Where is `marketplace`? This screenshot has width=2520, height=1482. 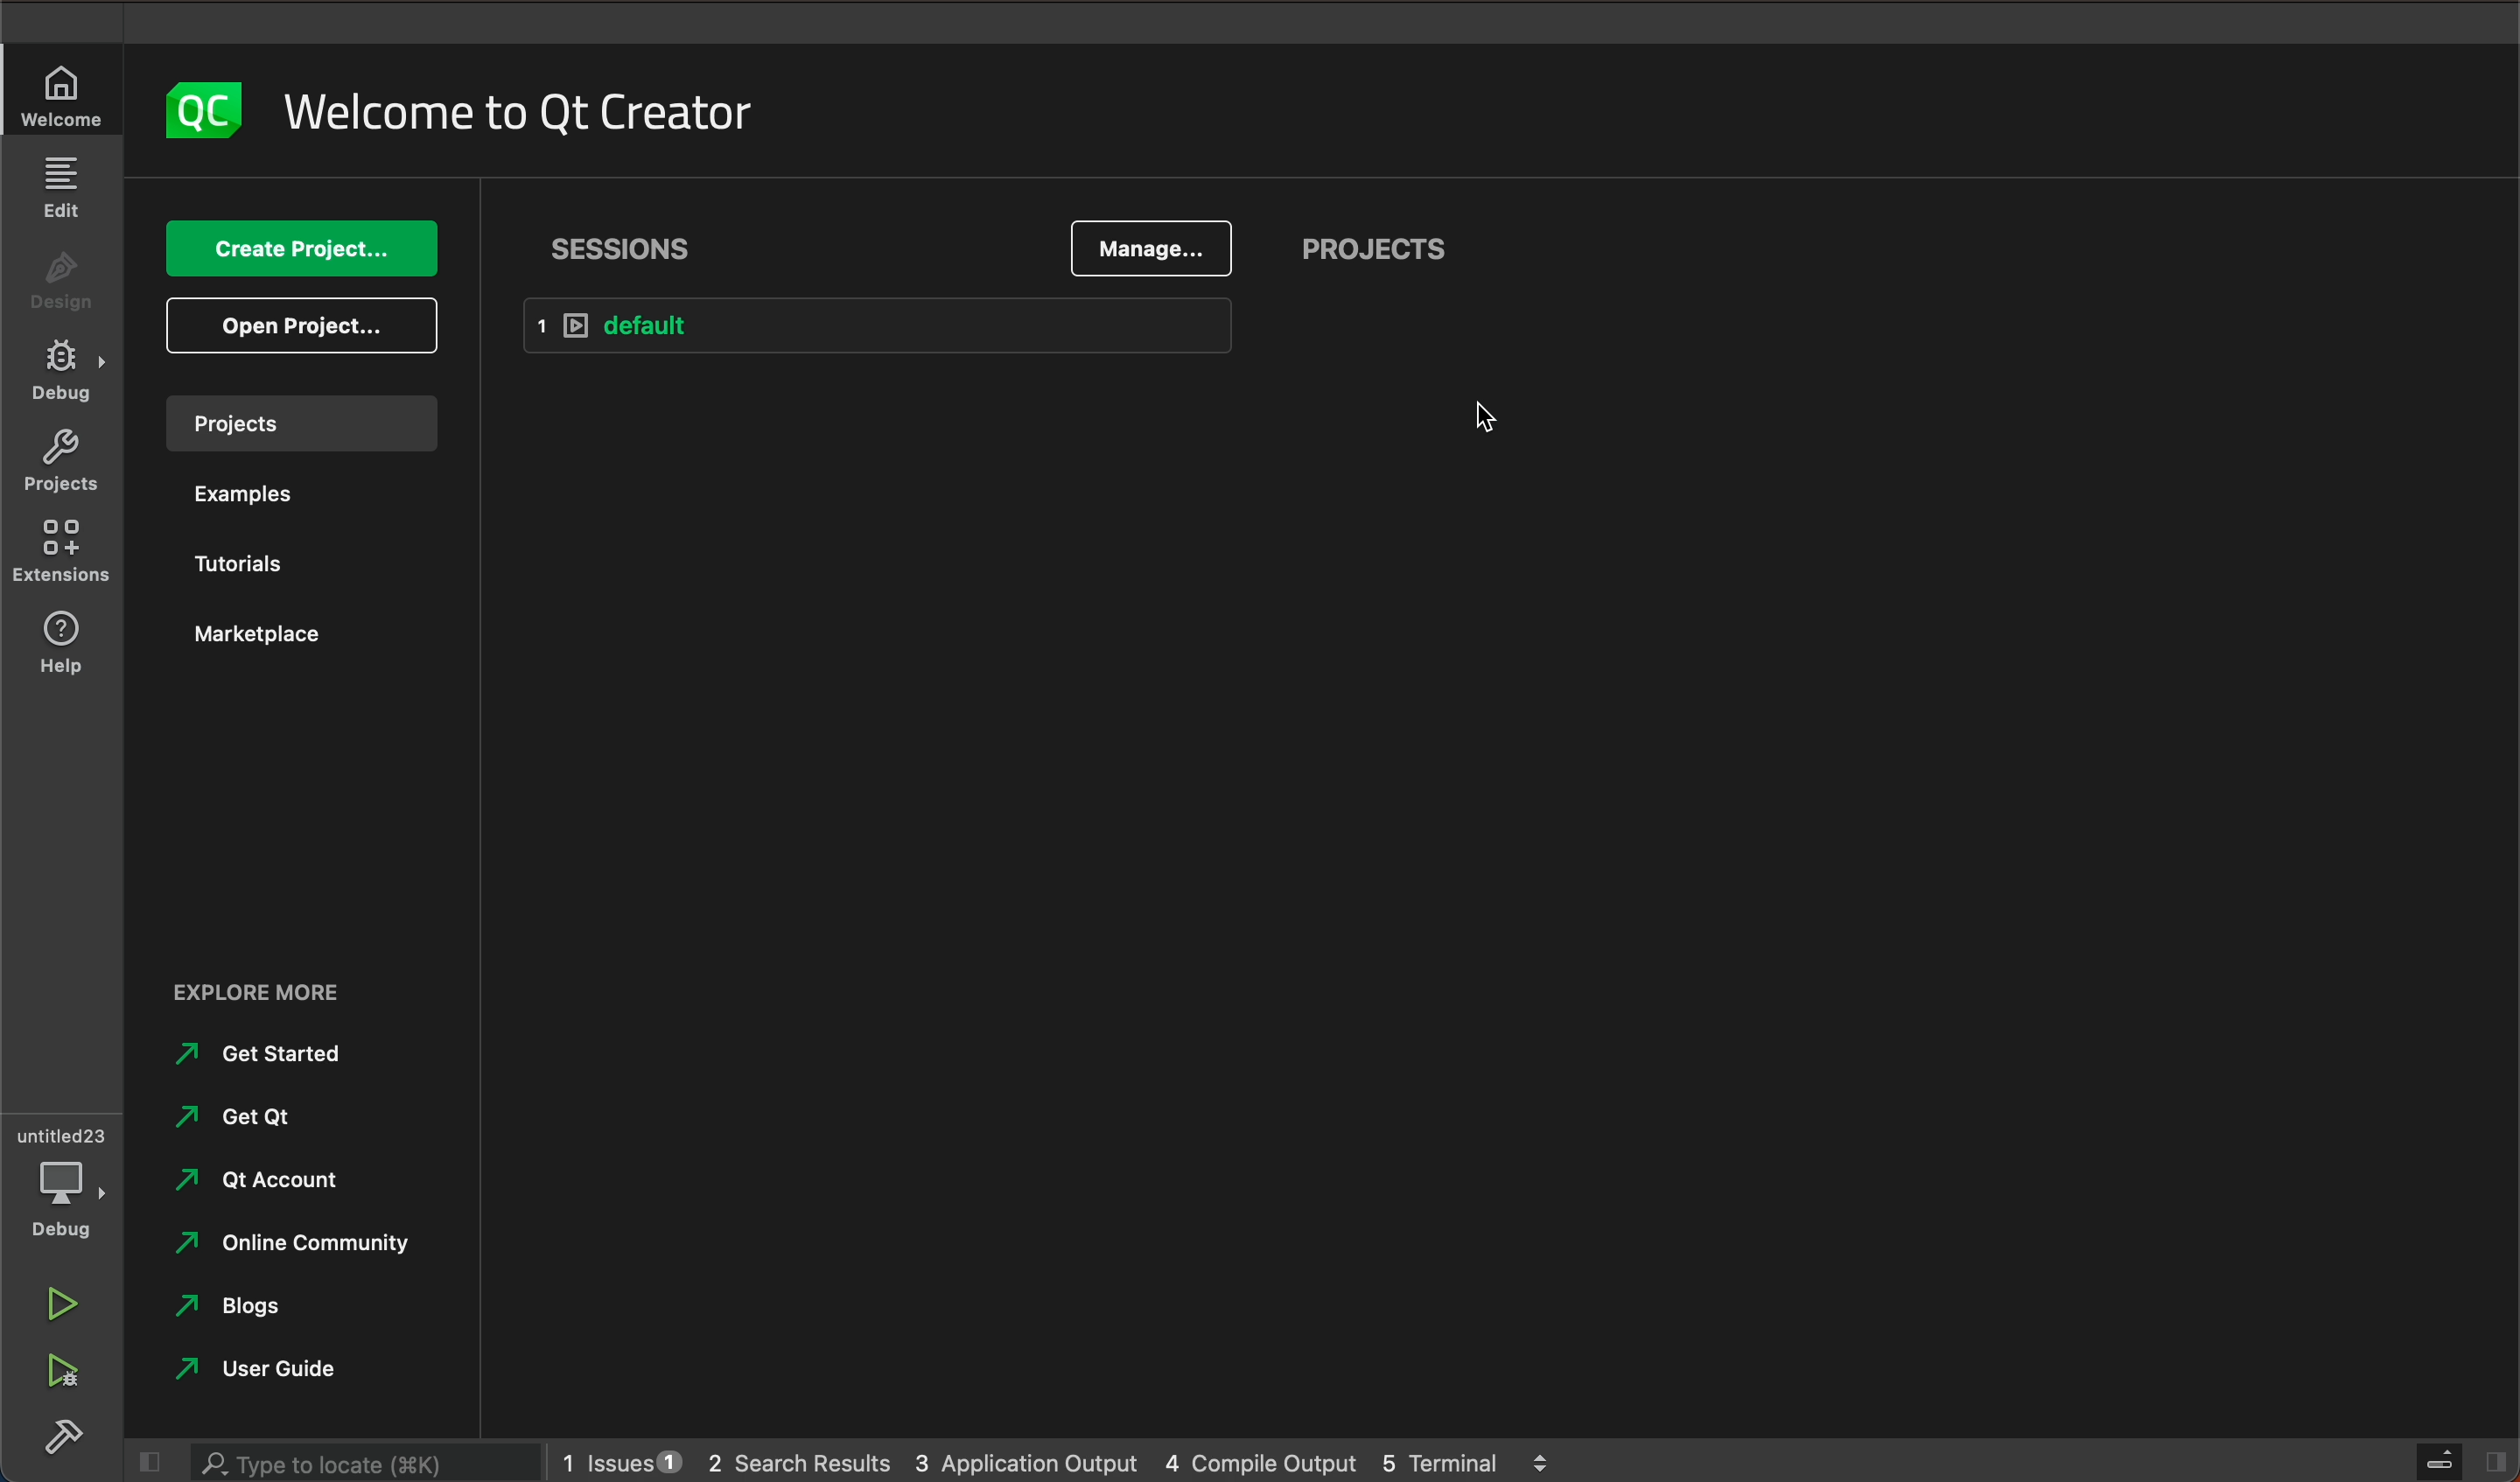 marketplace is located at coordinates (256, 636).